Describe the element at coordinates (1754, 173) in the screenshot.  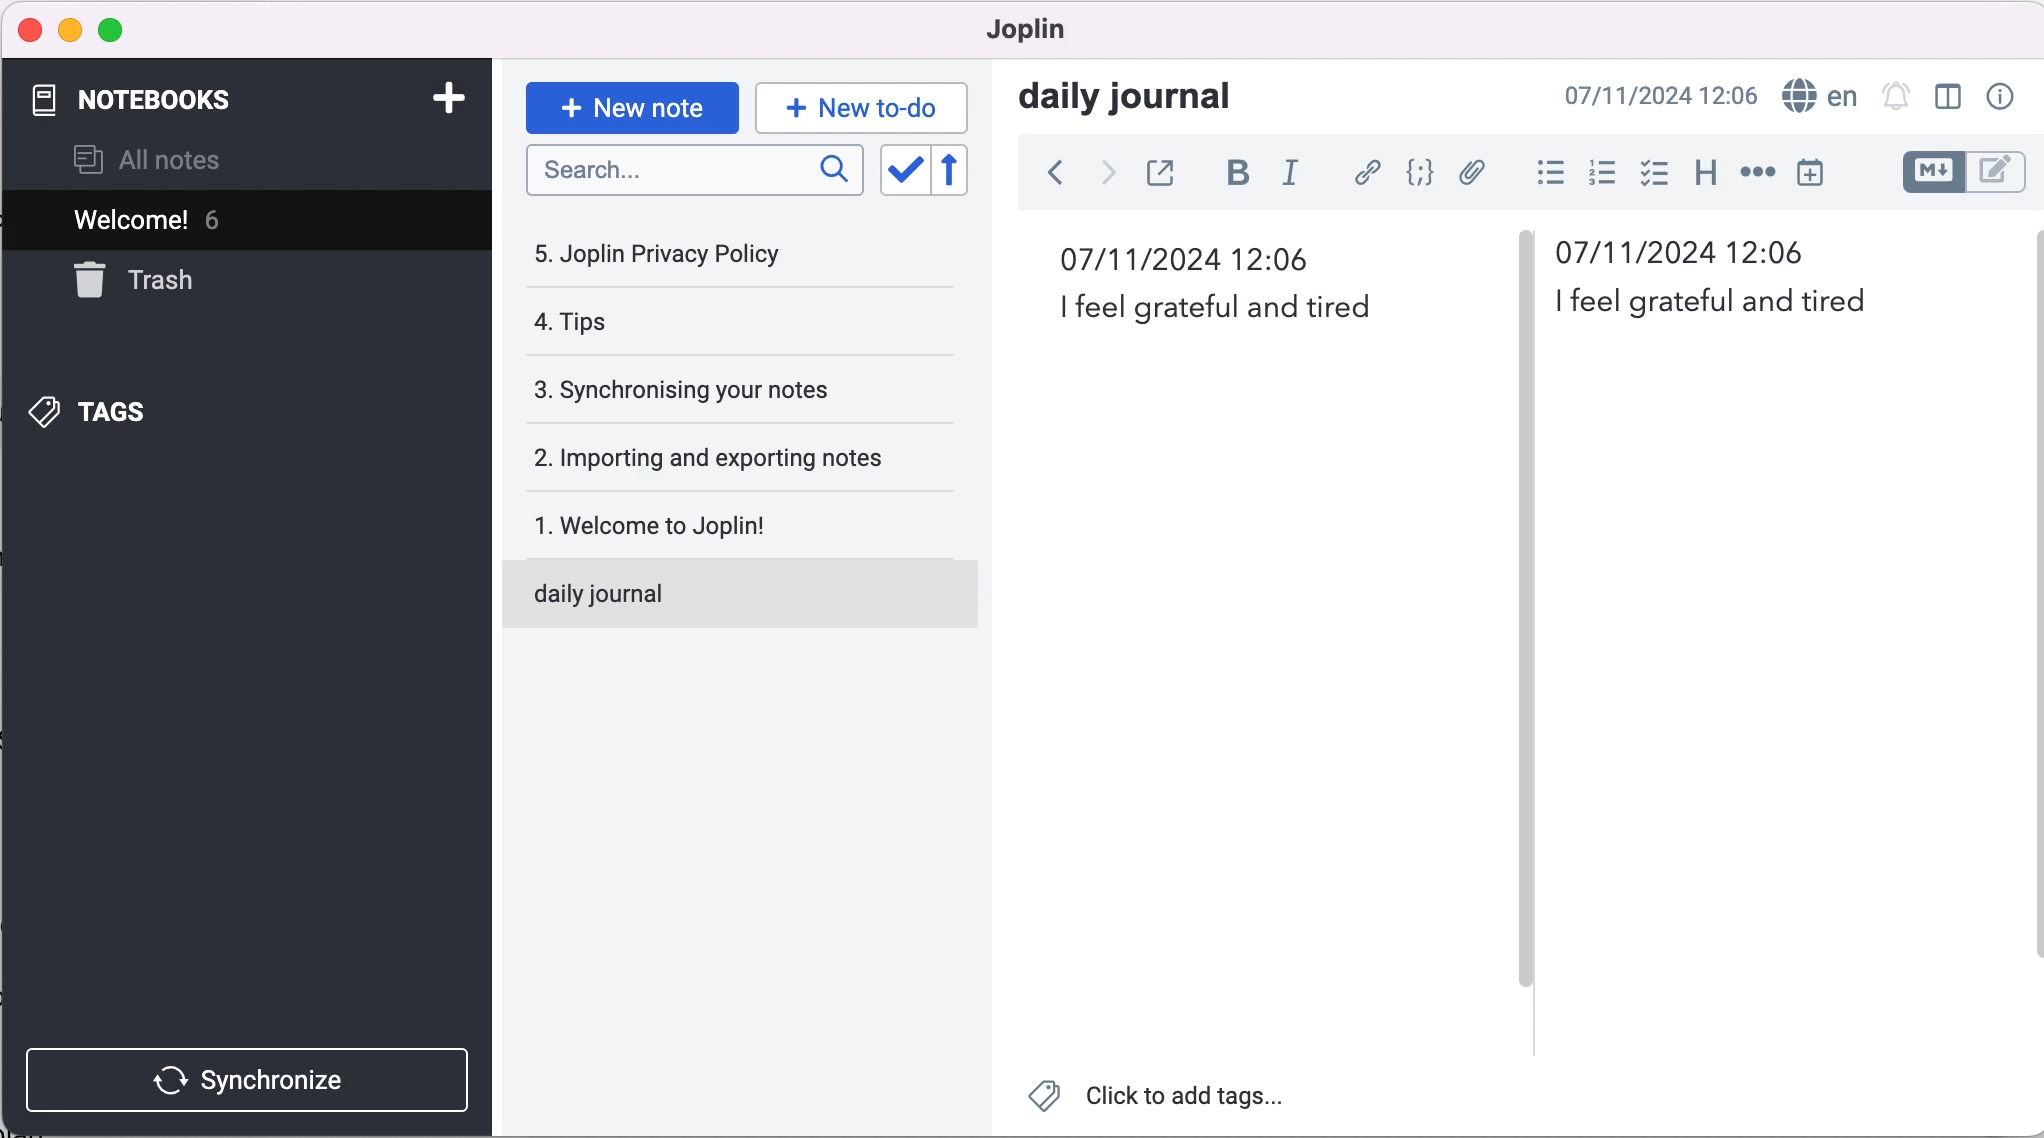
I see `horizontal rule` at that location.